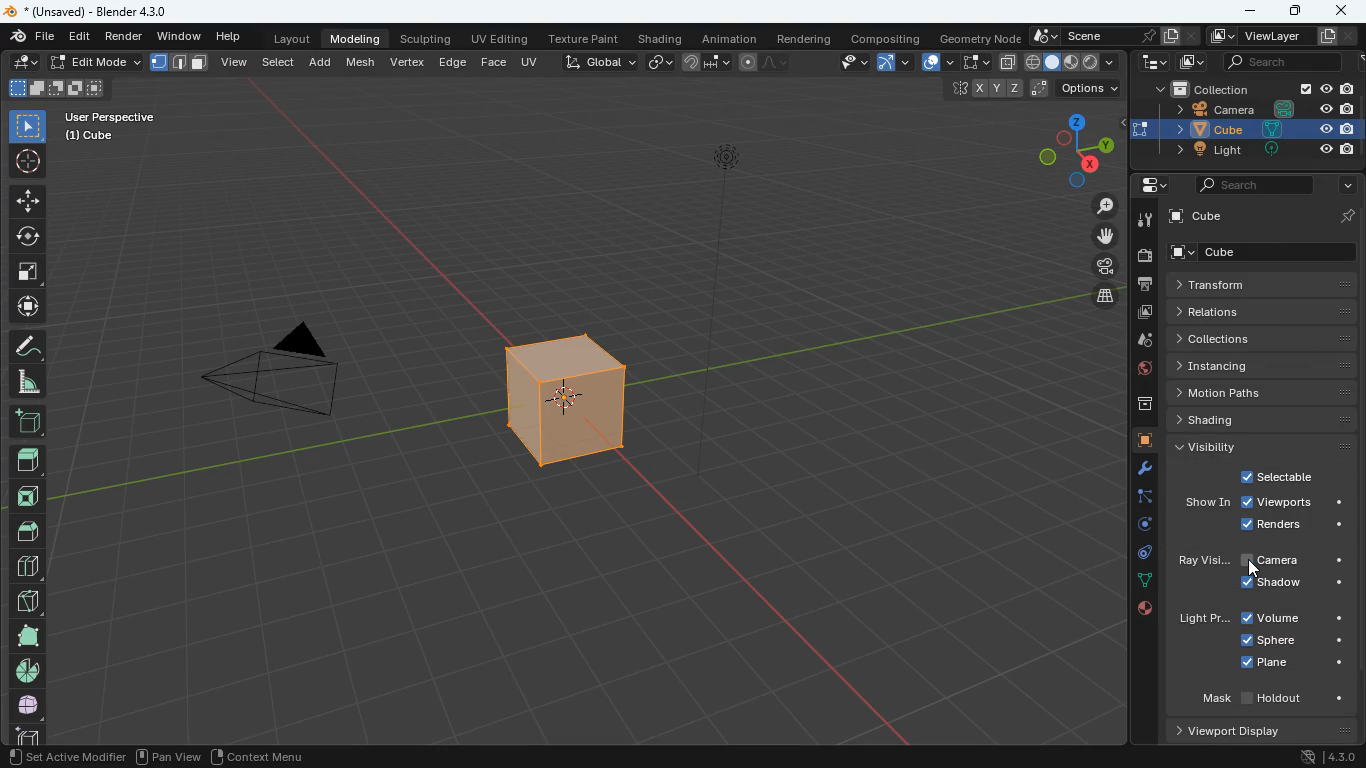  Describe the element at coordinates (27, 272) in the screenshot. I see `fullscreen` at that location.